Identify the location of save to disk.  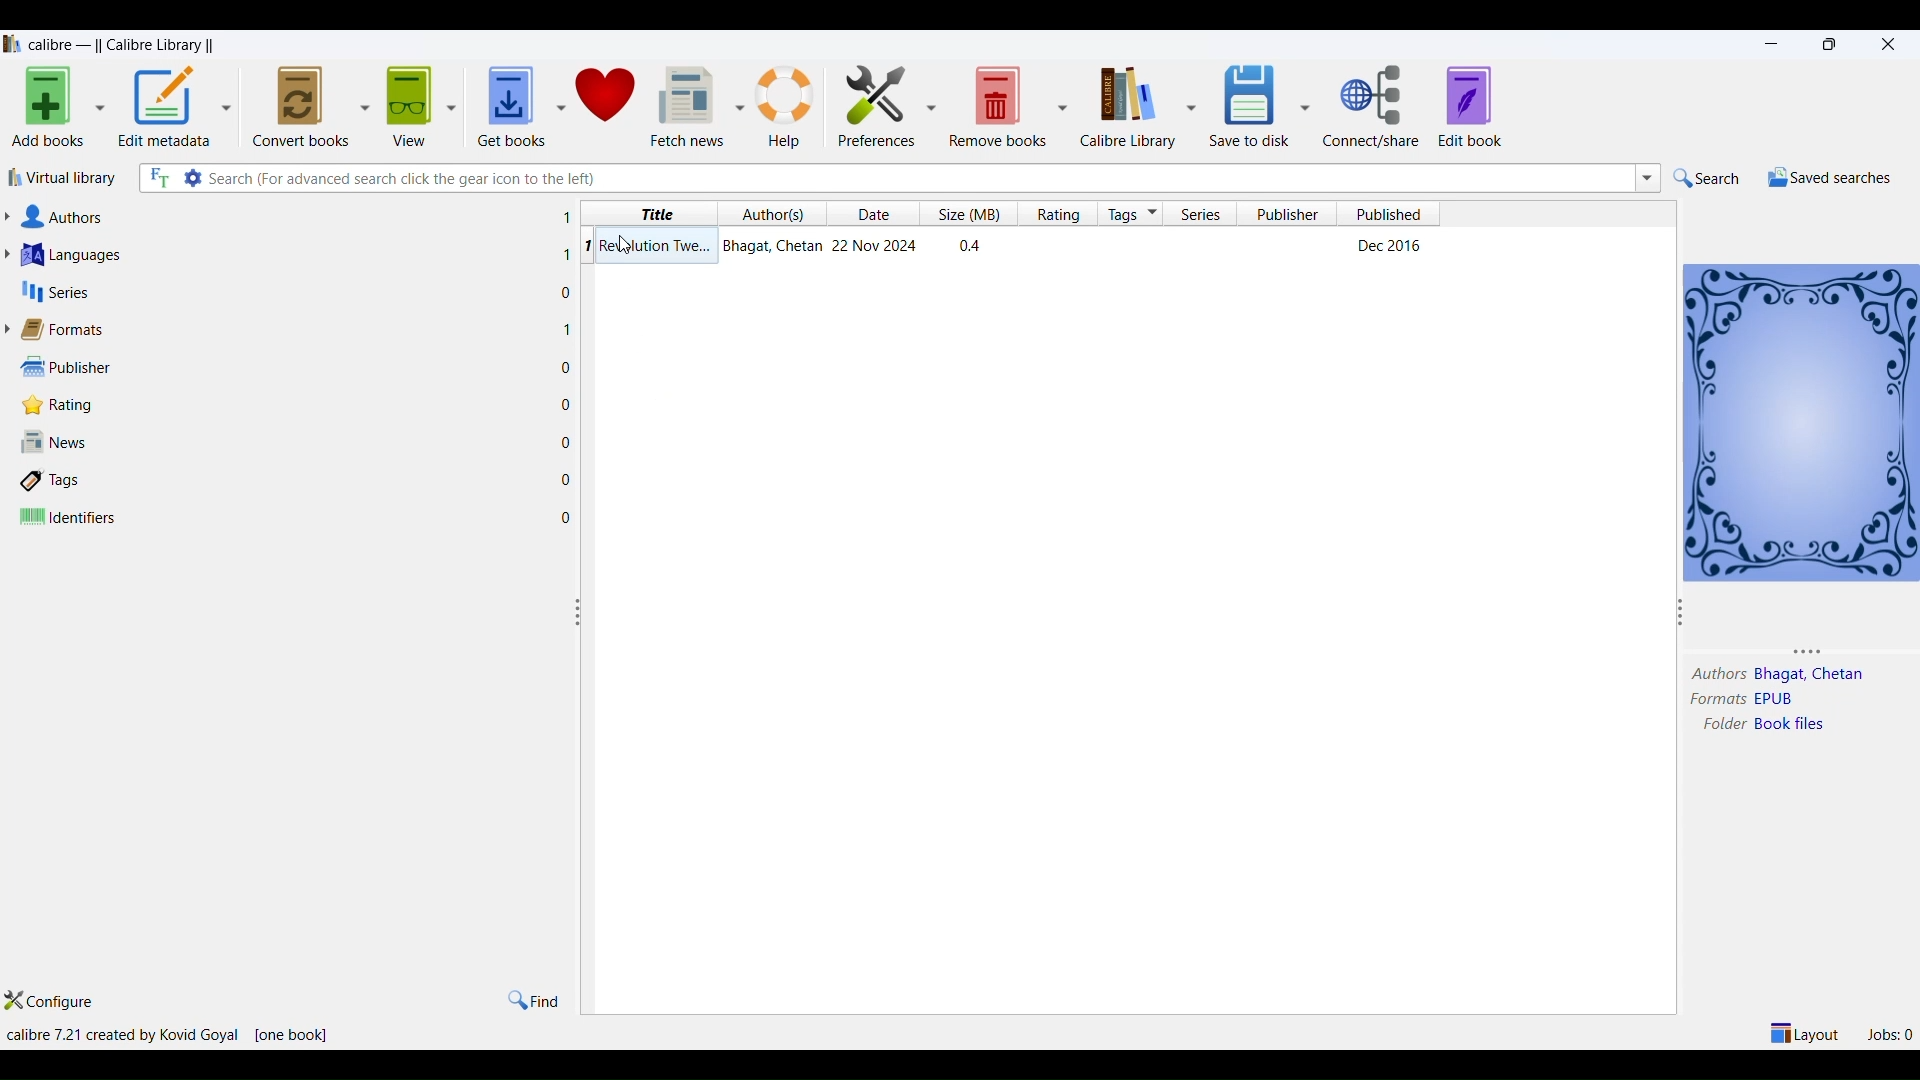
(1247, 102).